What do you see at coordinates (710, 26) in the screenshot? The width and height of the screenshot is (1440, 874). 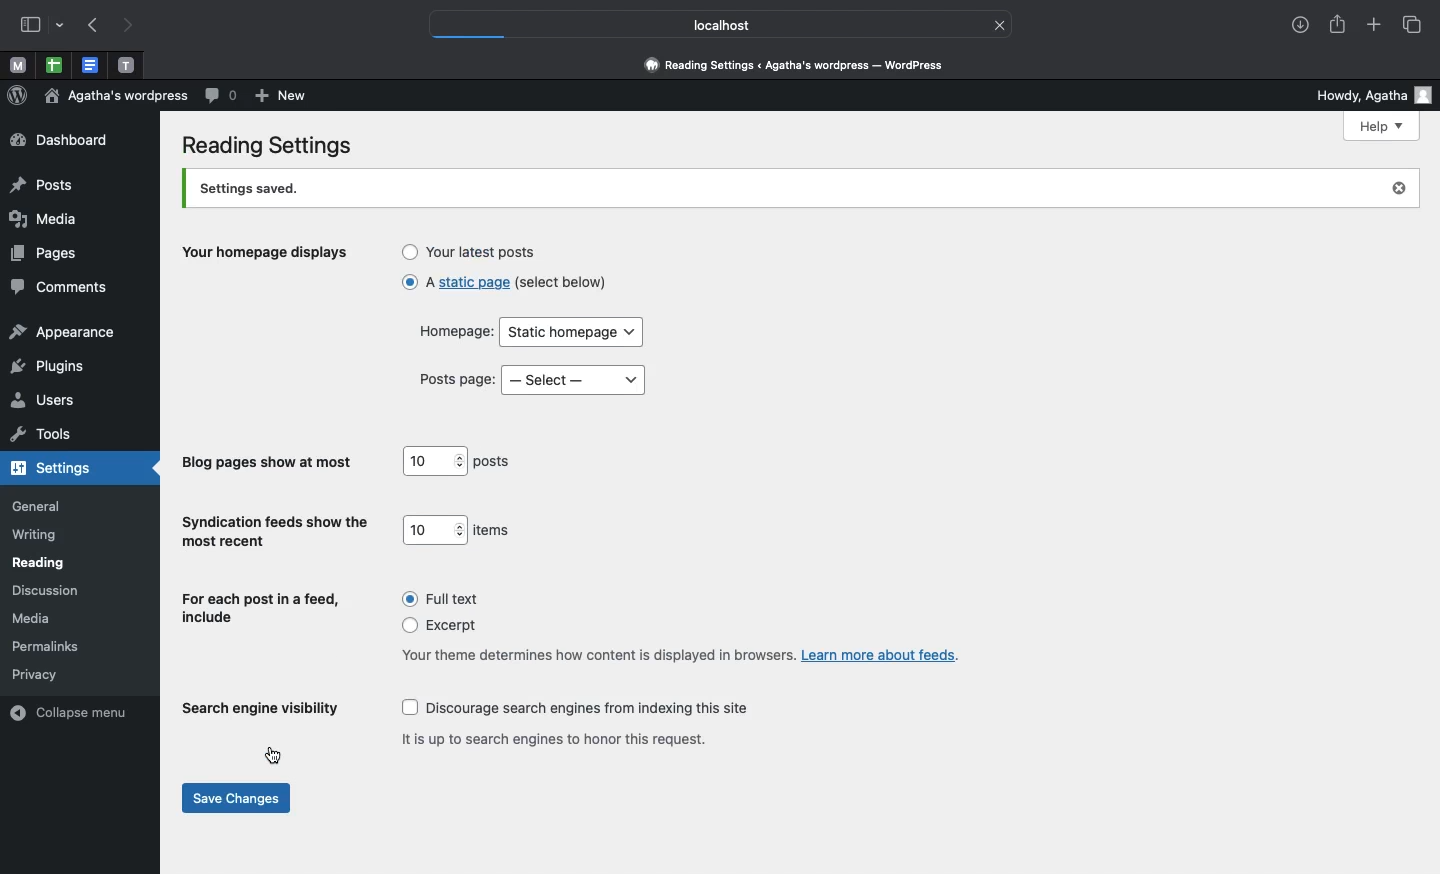 I see `Localhost` at bounding box center [710, 26].